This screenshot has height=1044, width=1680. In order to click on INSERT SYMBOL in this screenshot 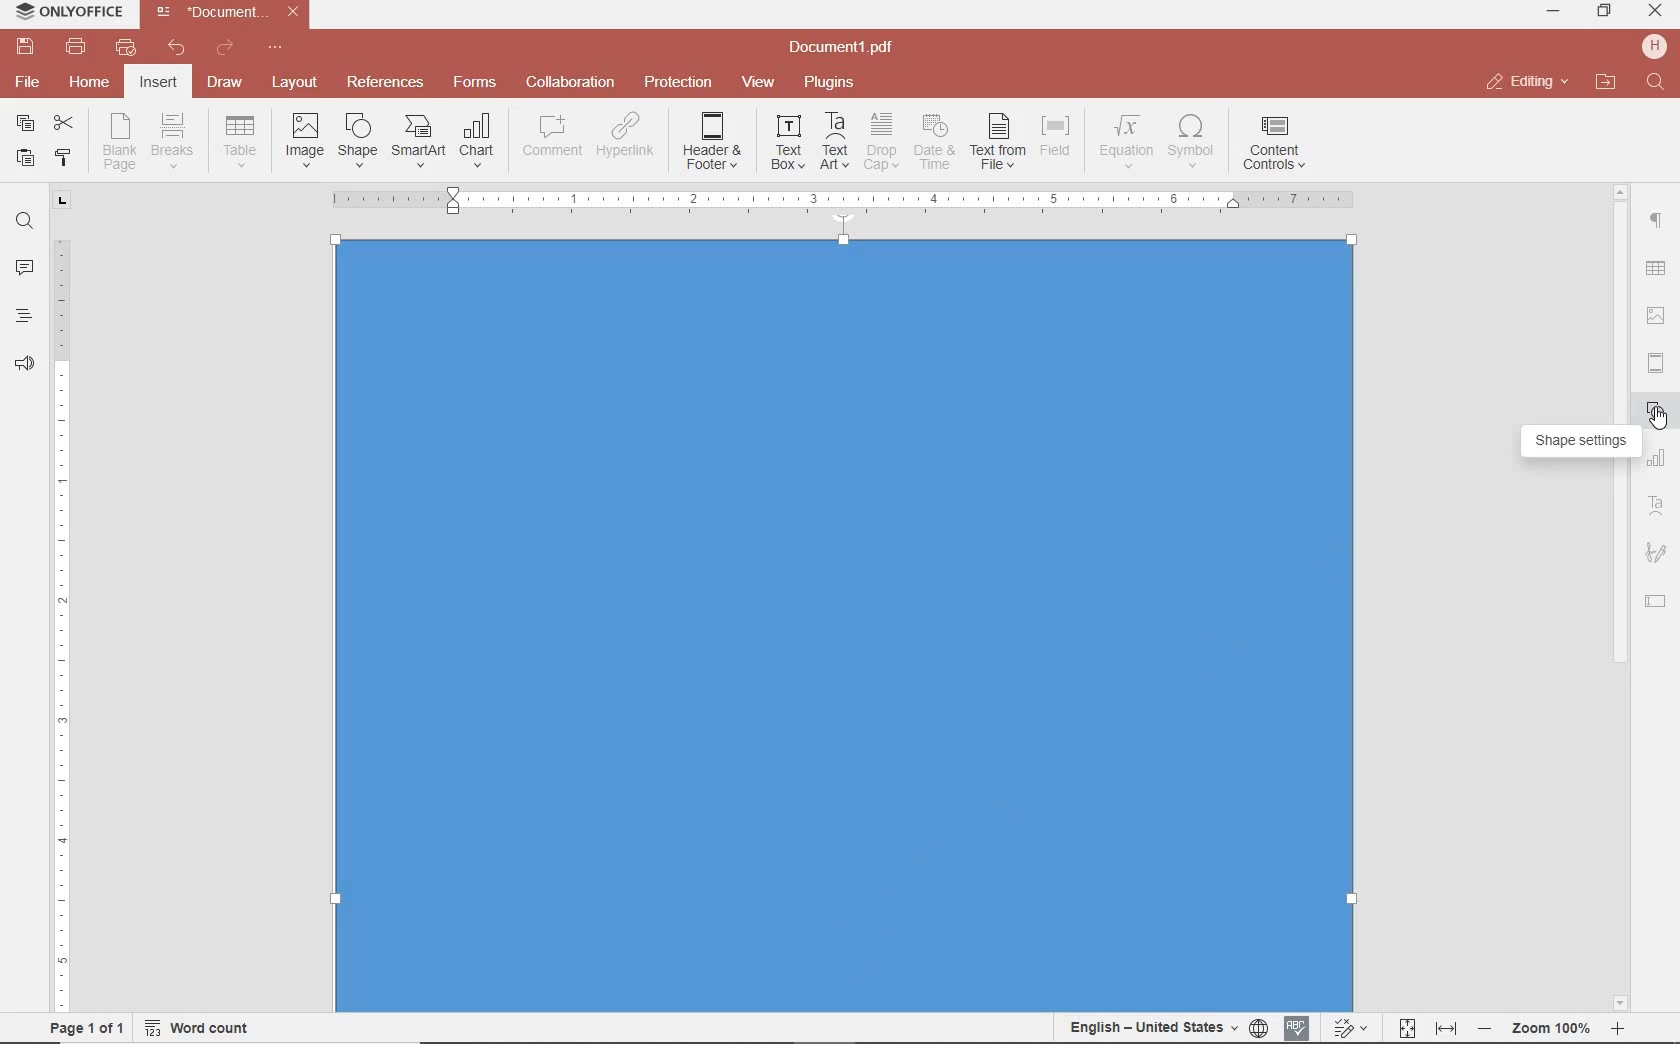, I will do `click(1191, 140)`.